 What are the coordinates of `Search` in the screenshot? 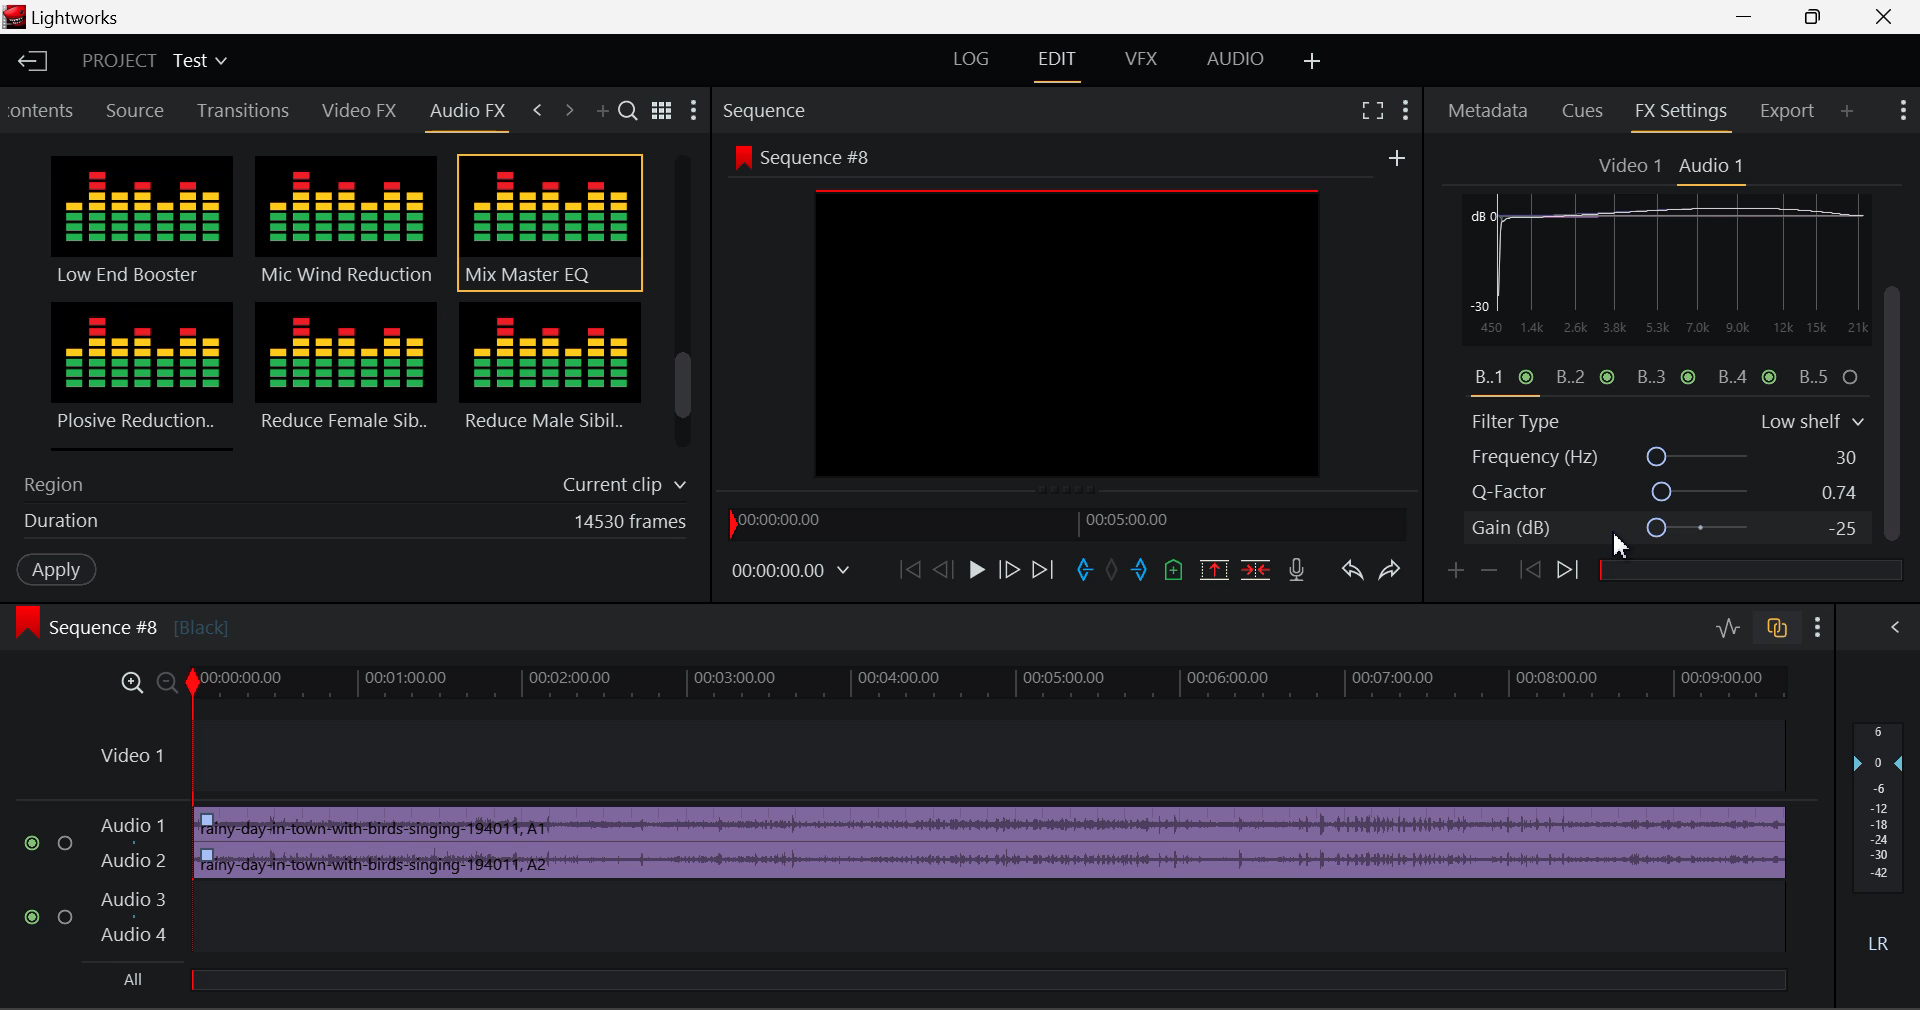 It's located at (631, 112).